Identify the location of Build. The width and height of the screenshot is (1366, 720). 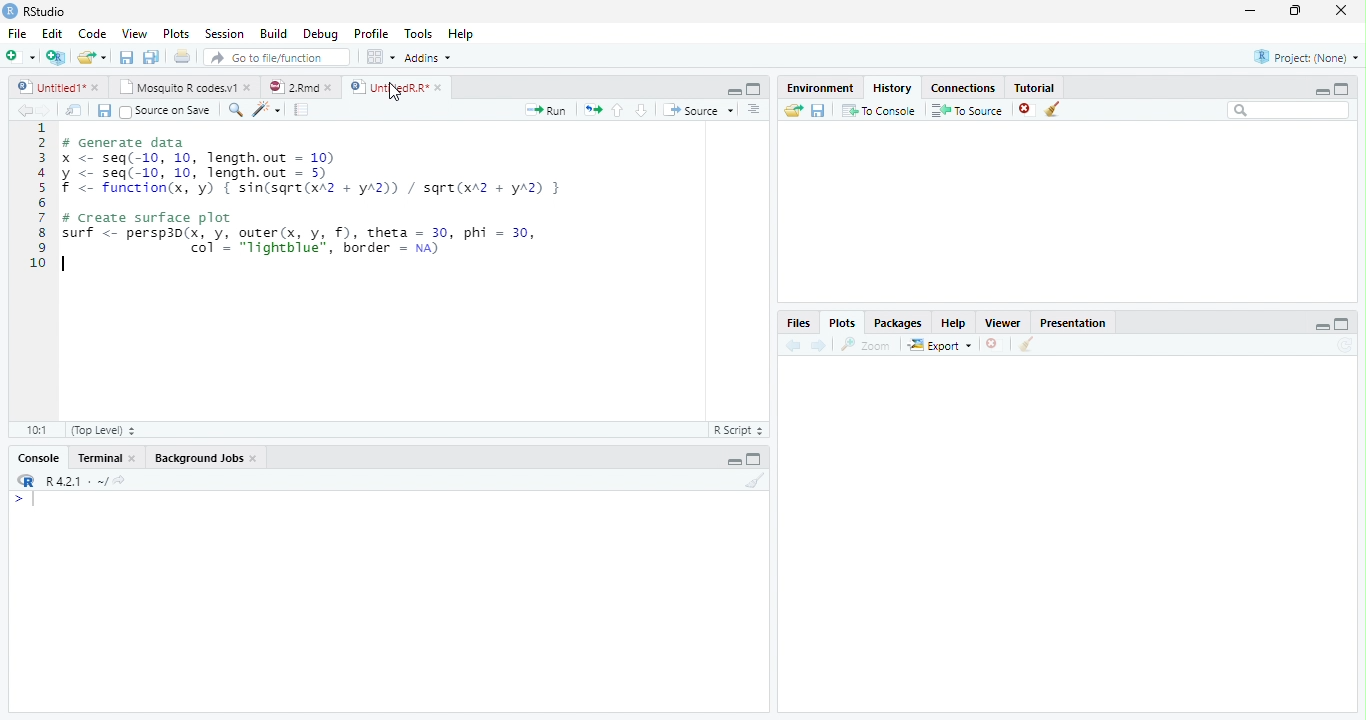
(273, 33).